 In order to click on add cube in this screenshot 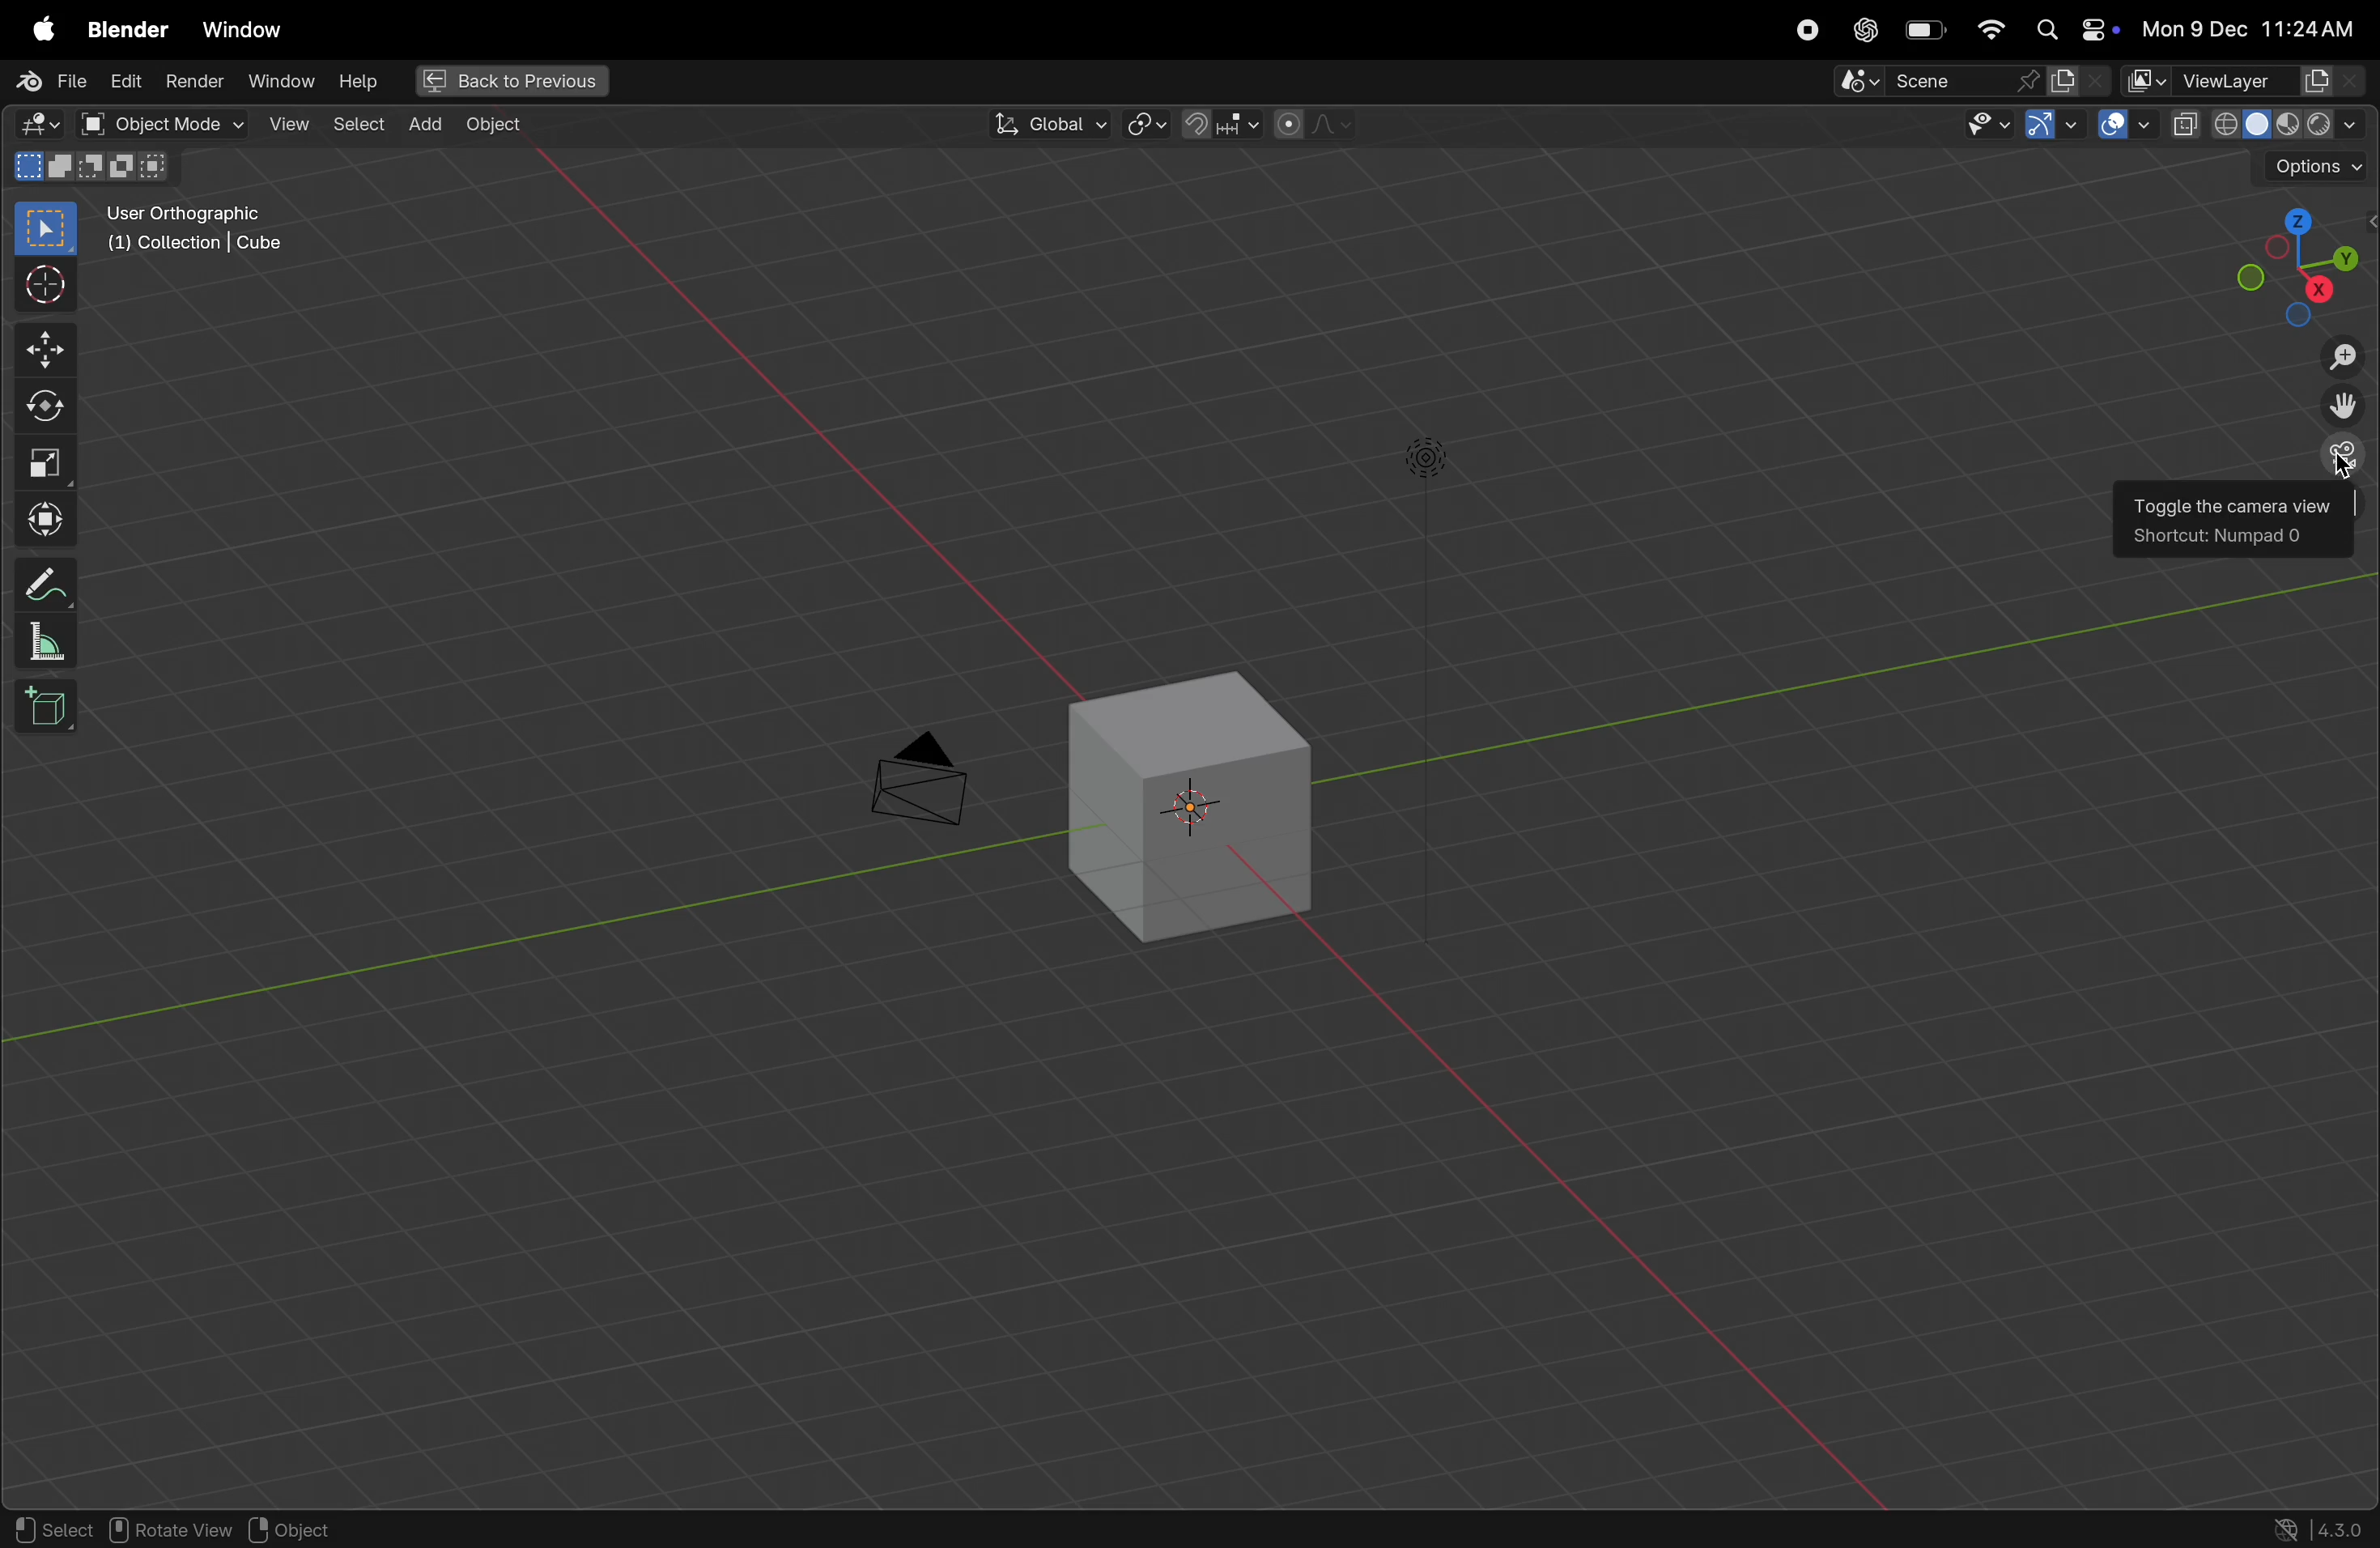, I will do `click(44, 709)`.